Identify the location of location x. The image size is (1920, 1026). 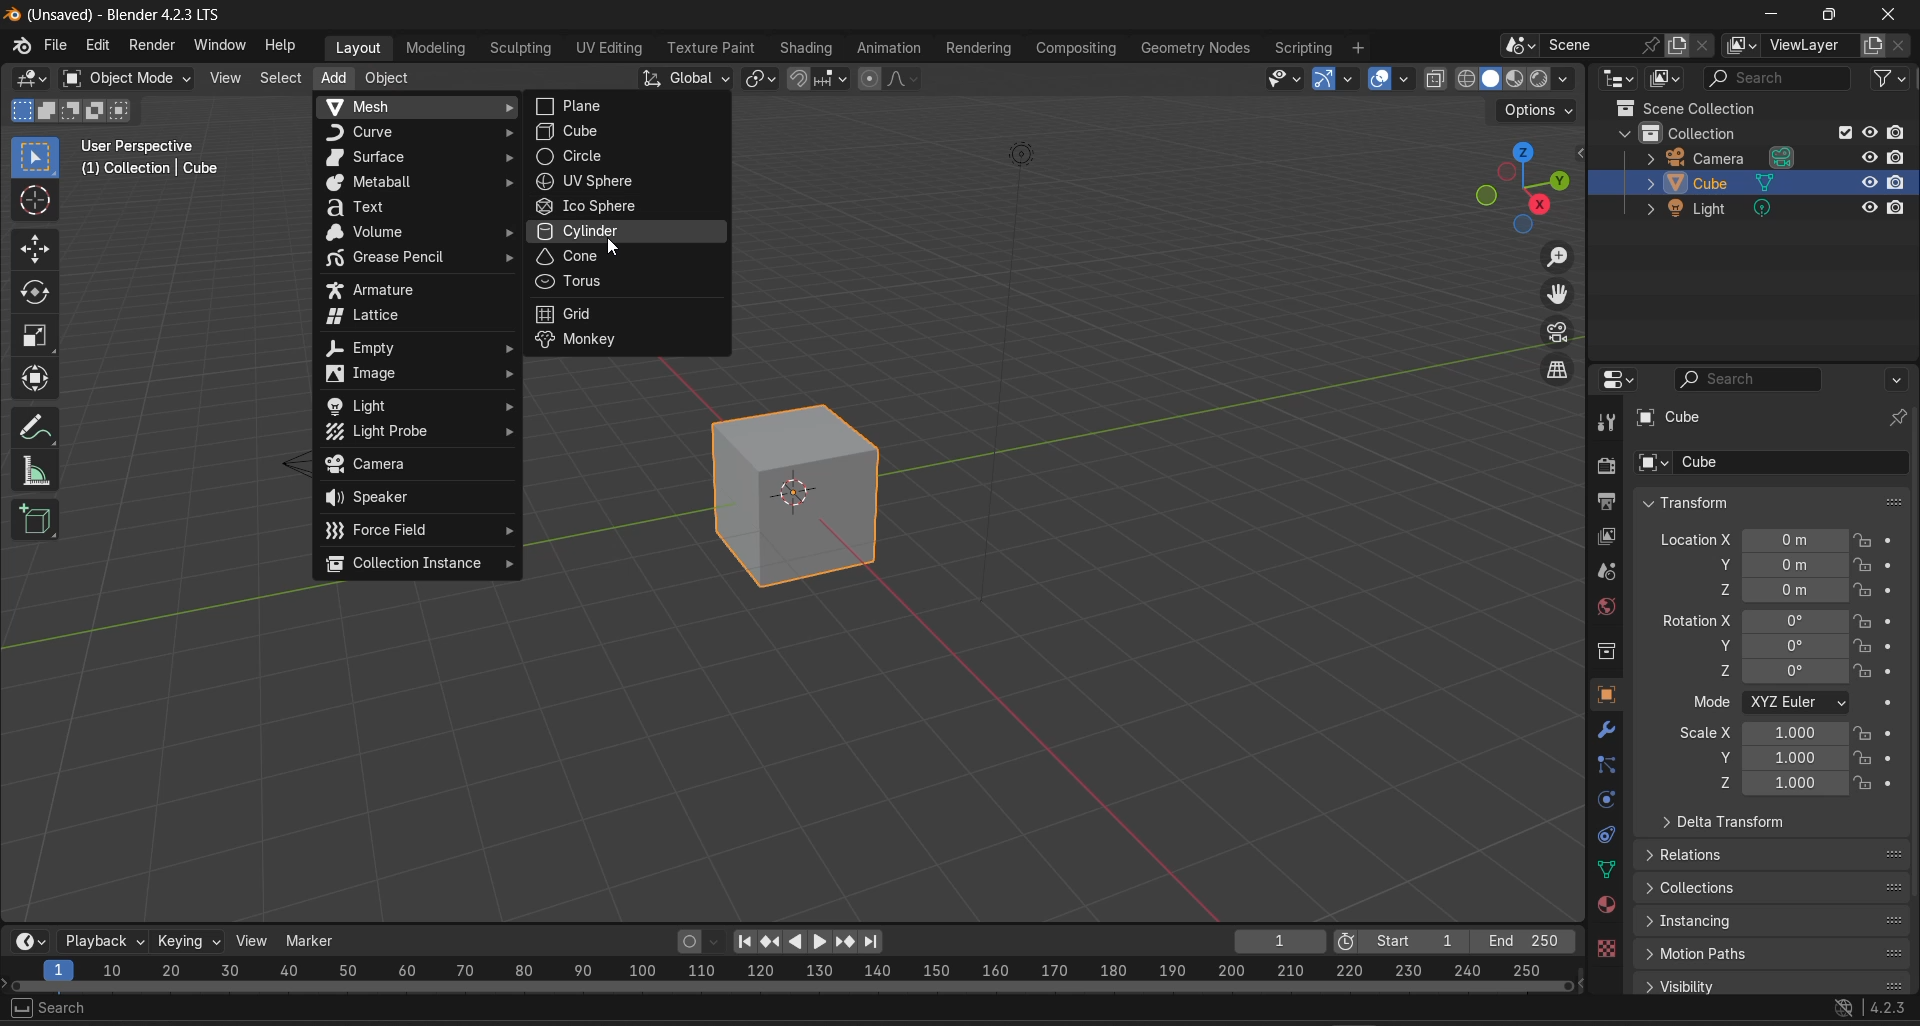
(1750, 539).